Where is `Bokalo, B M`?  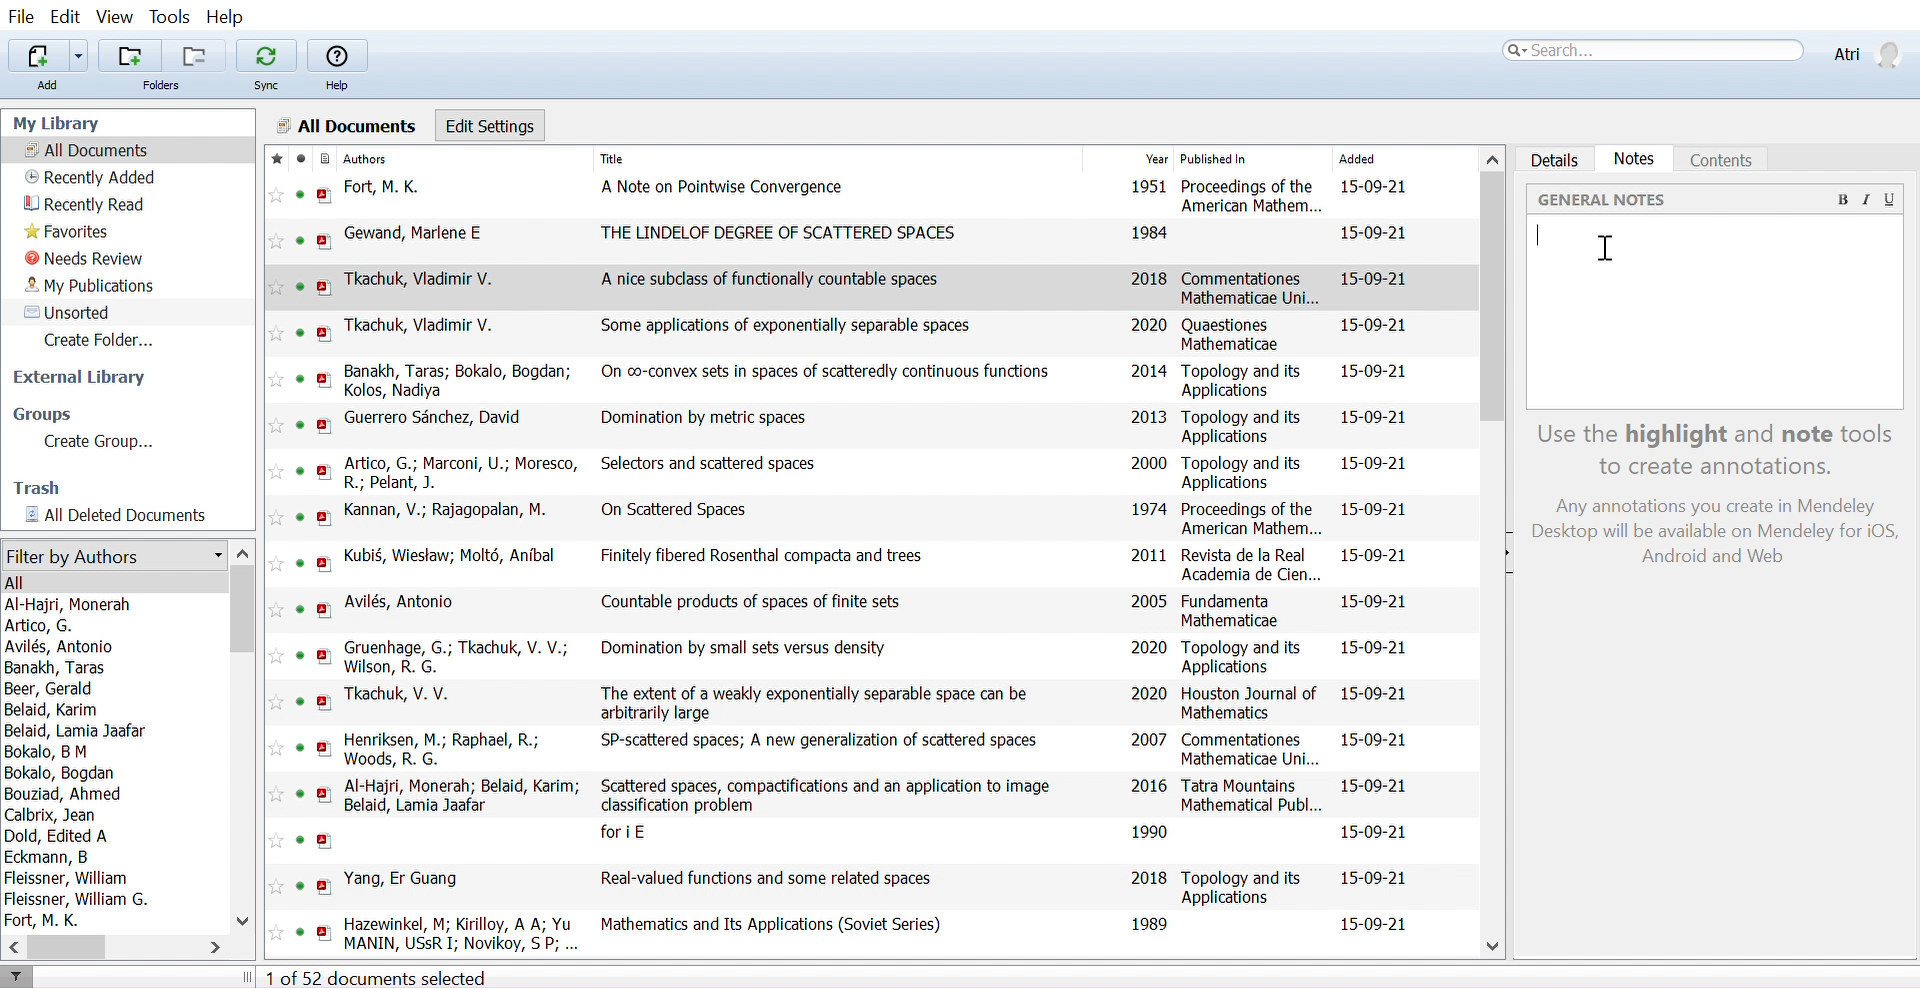
Bokalo, B M is located at coordinates (45, 752).